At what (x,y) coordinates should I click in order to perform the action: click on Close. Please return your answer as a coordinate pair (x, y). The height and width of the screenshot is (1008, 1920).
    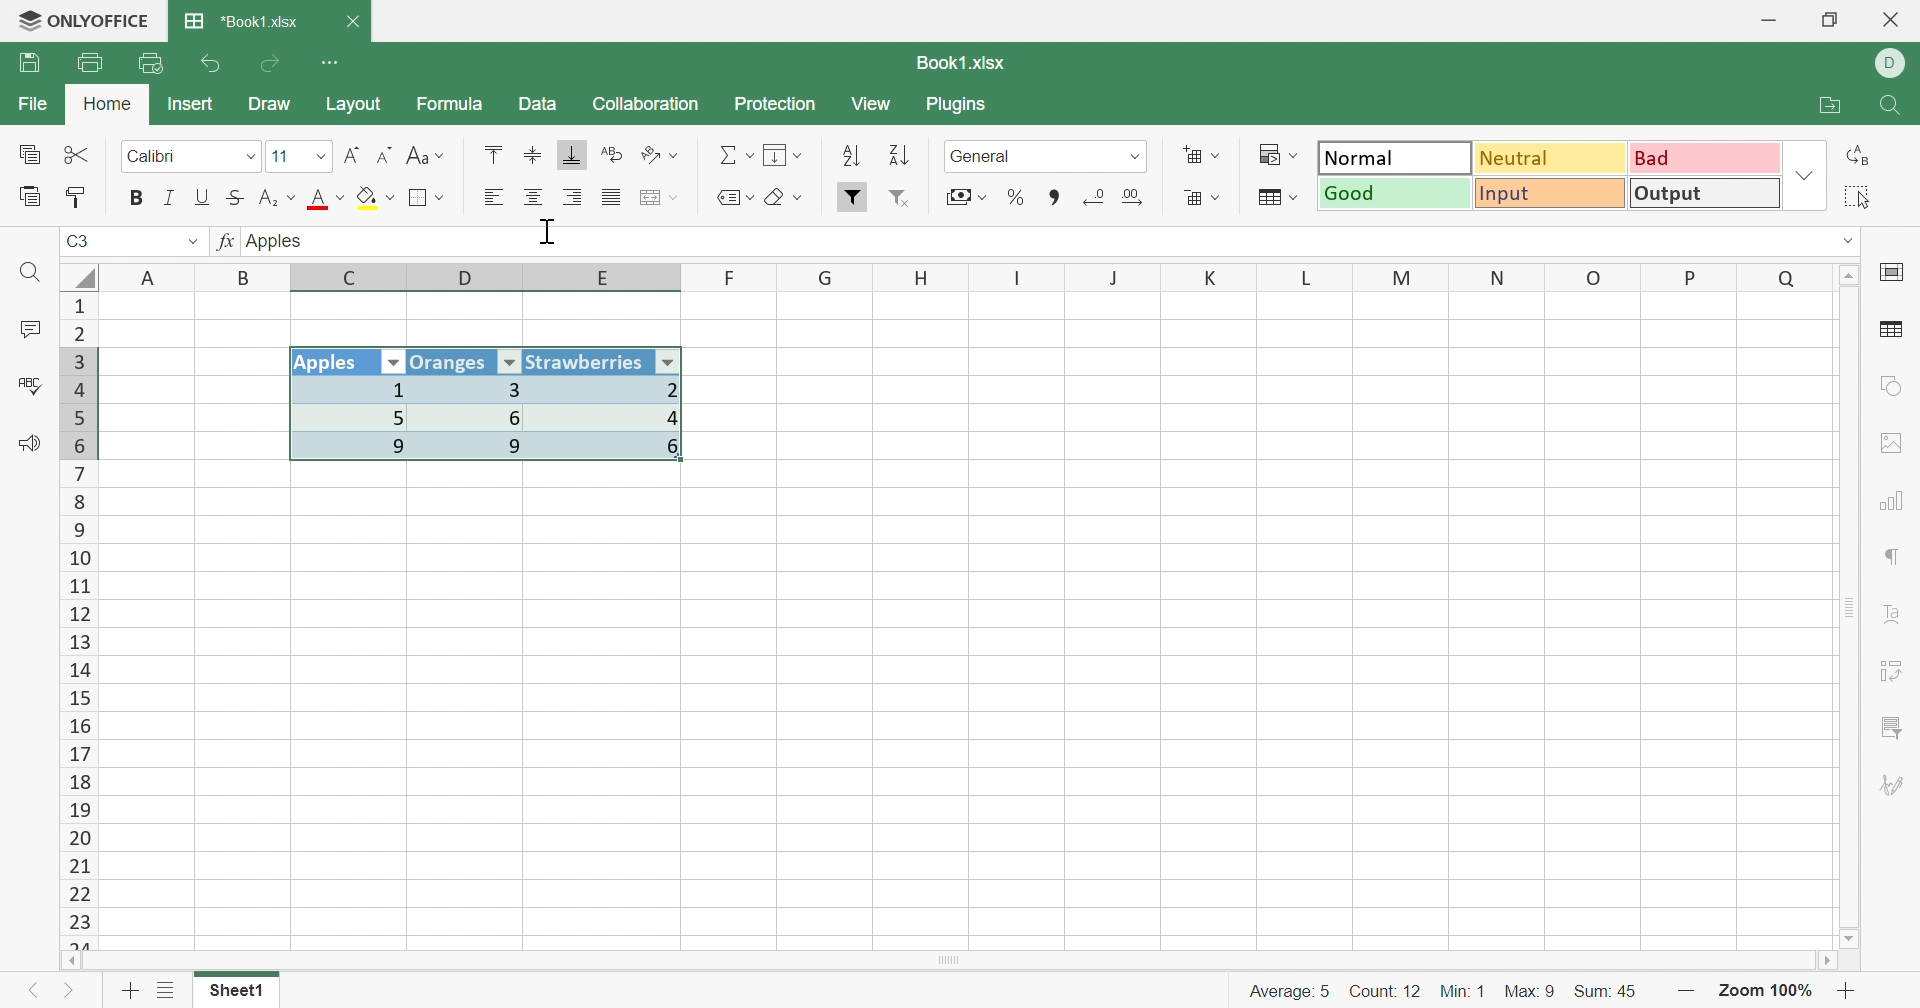
    Looking at the image, I should click on (356, 22).